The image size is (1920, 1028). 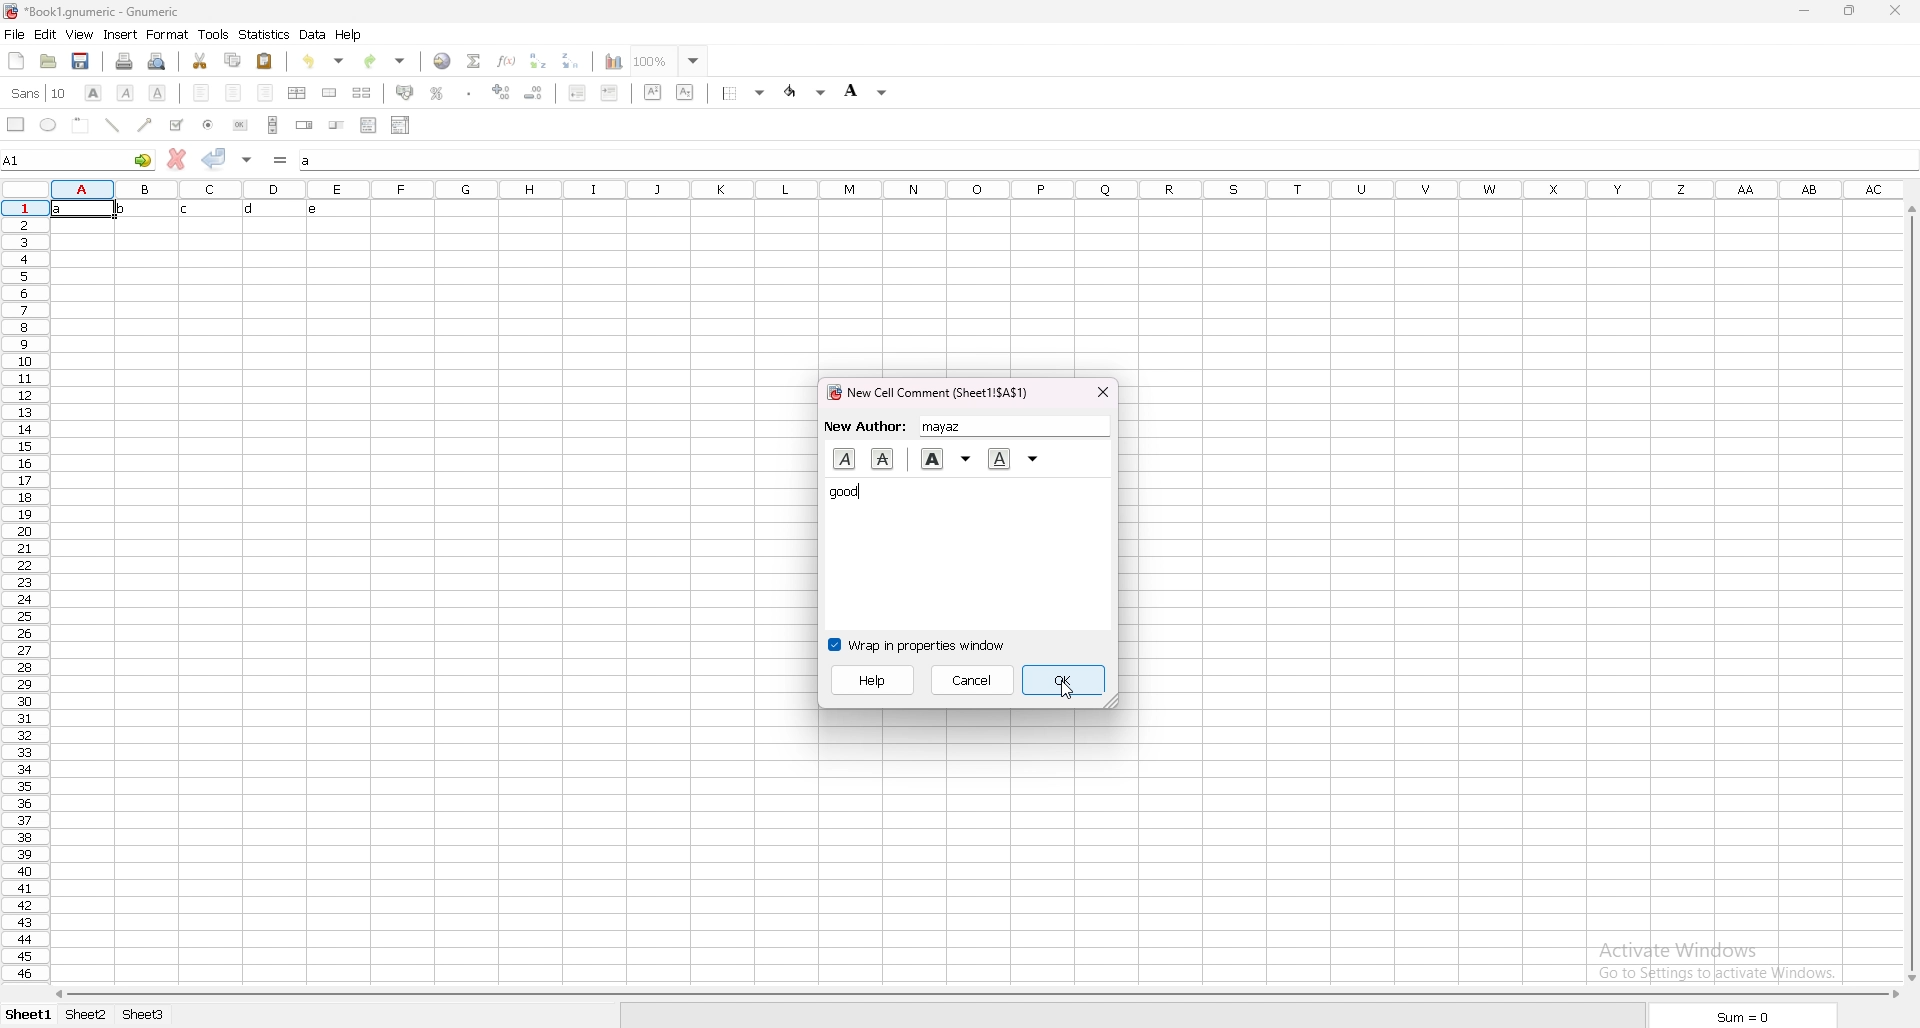 I want to click on accounting, so click(x=405, y=92).